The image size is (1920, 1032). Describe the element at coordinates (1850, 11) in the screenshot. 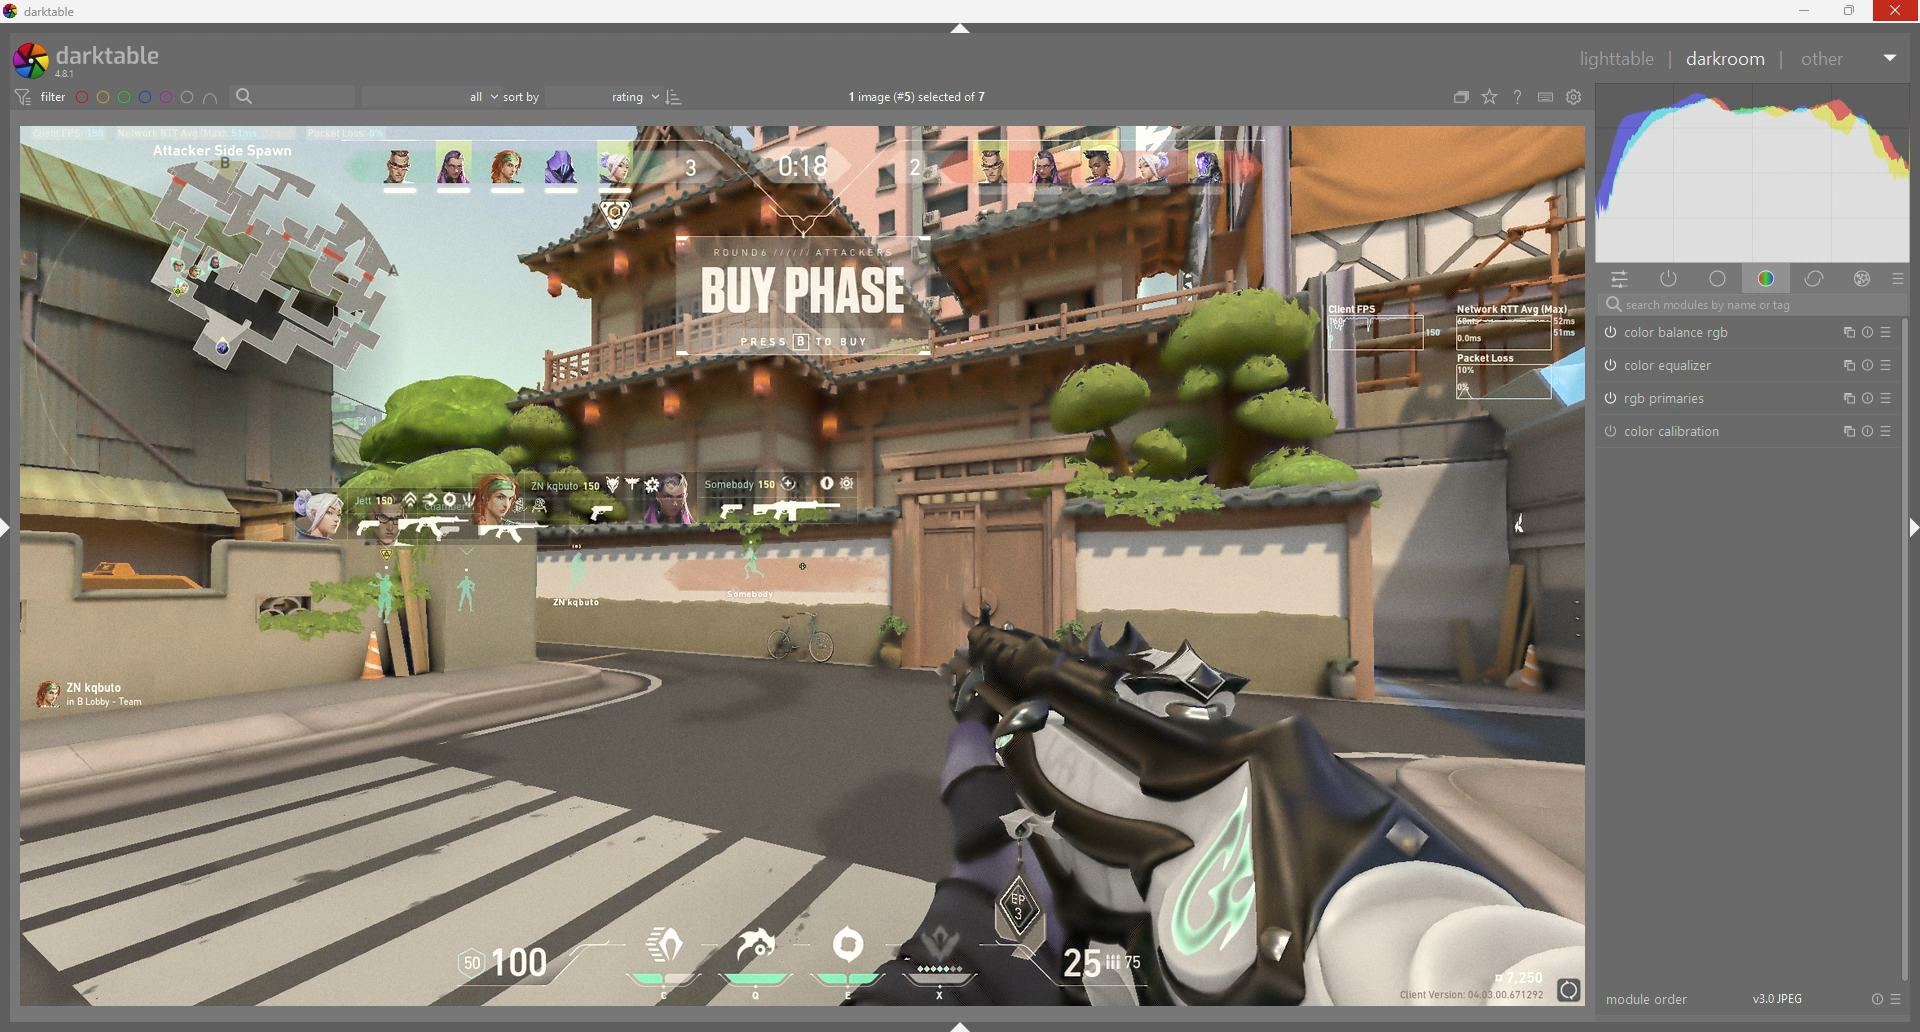

I see `resize` at that location.